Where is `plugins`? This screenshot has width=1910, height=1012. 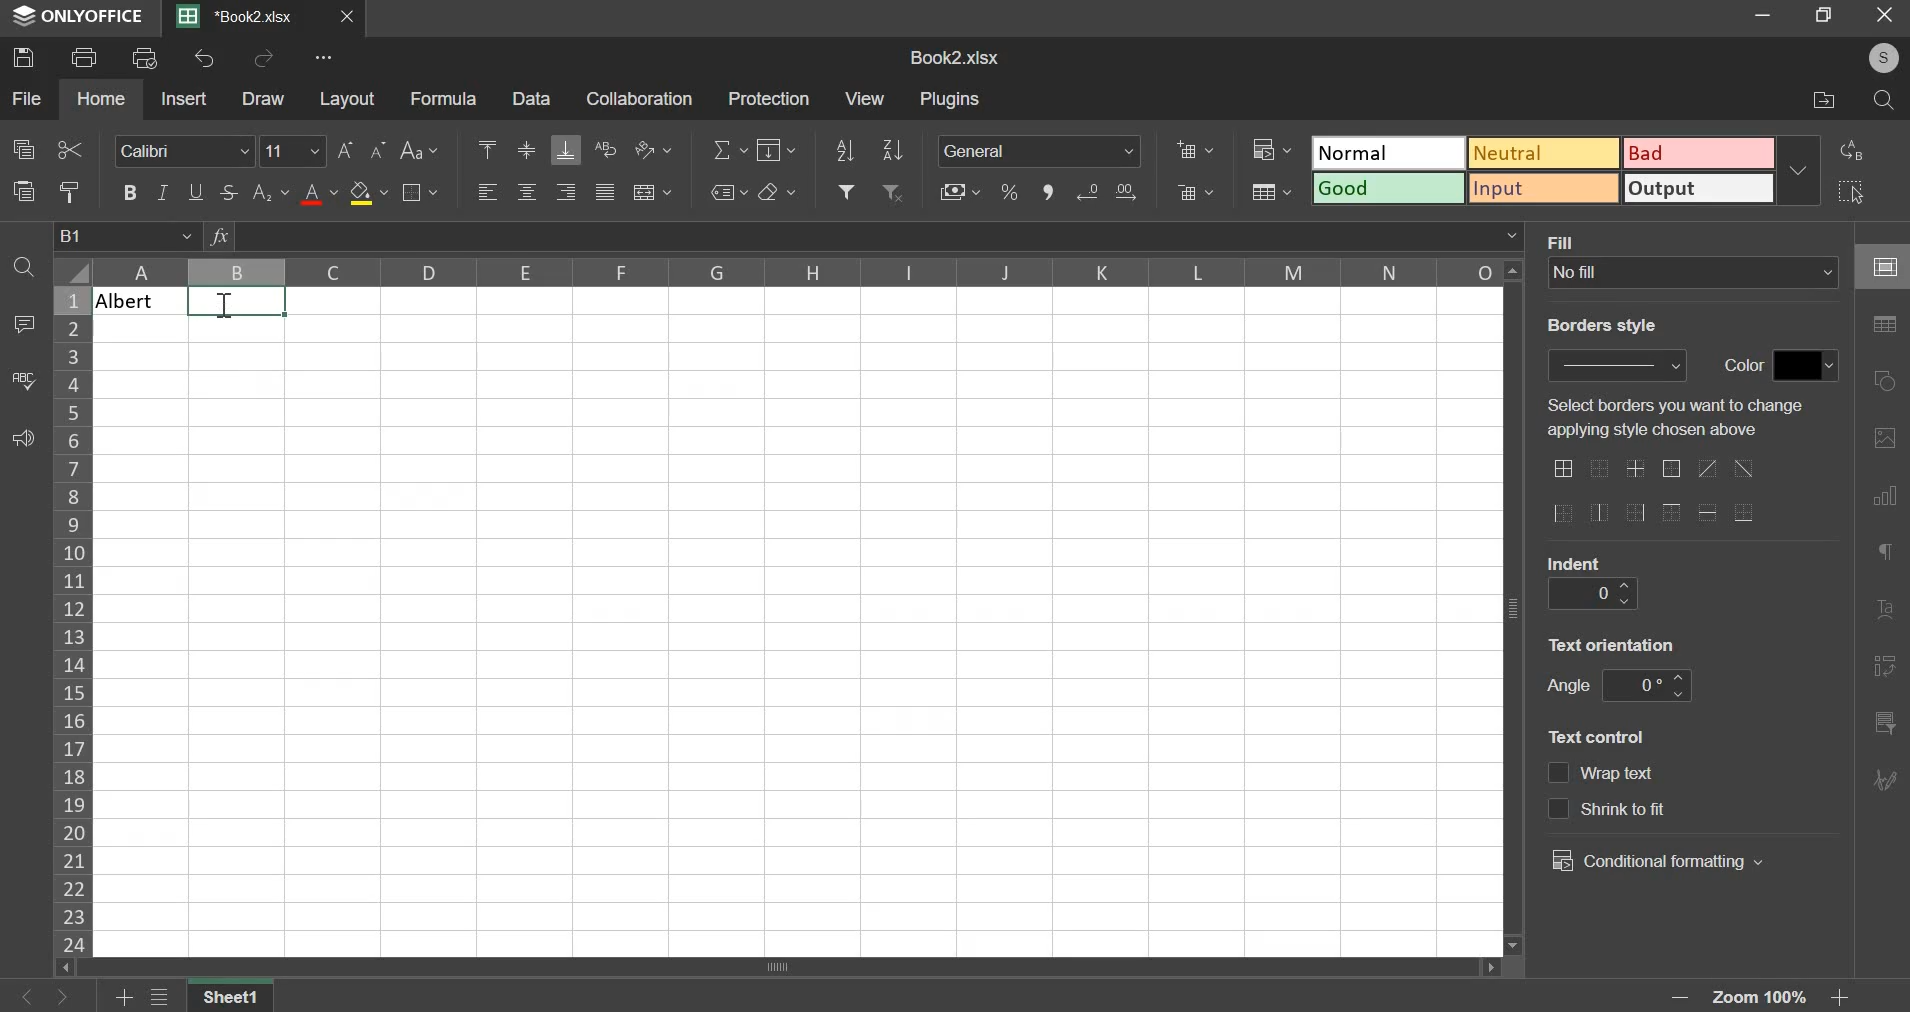 plugins is located at coordinates (952, 100).